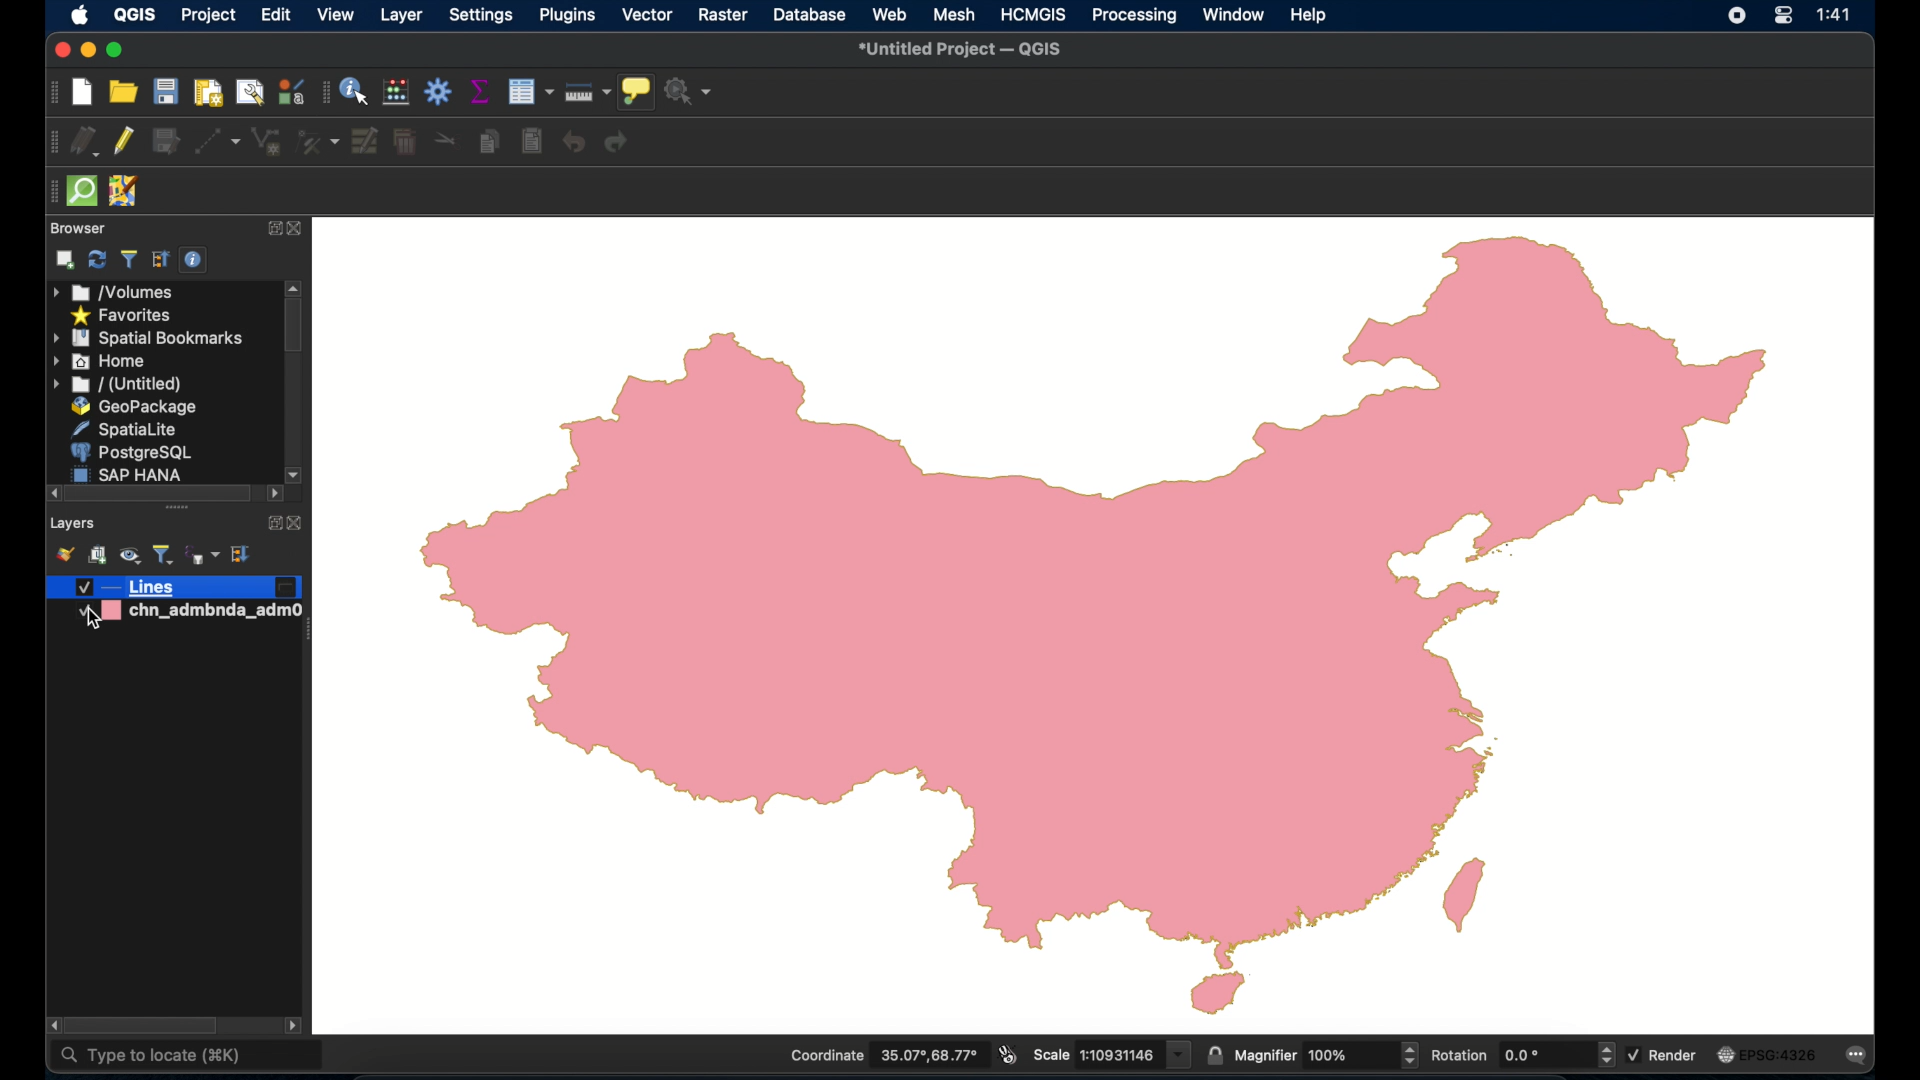 The height and width of the screenshot is (1080, 1920). I want to click on scroll box, so click(293, 329).